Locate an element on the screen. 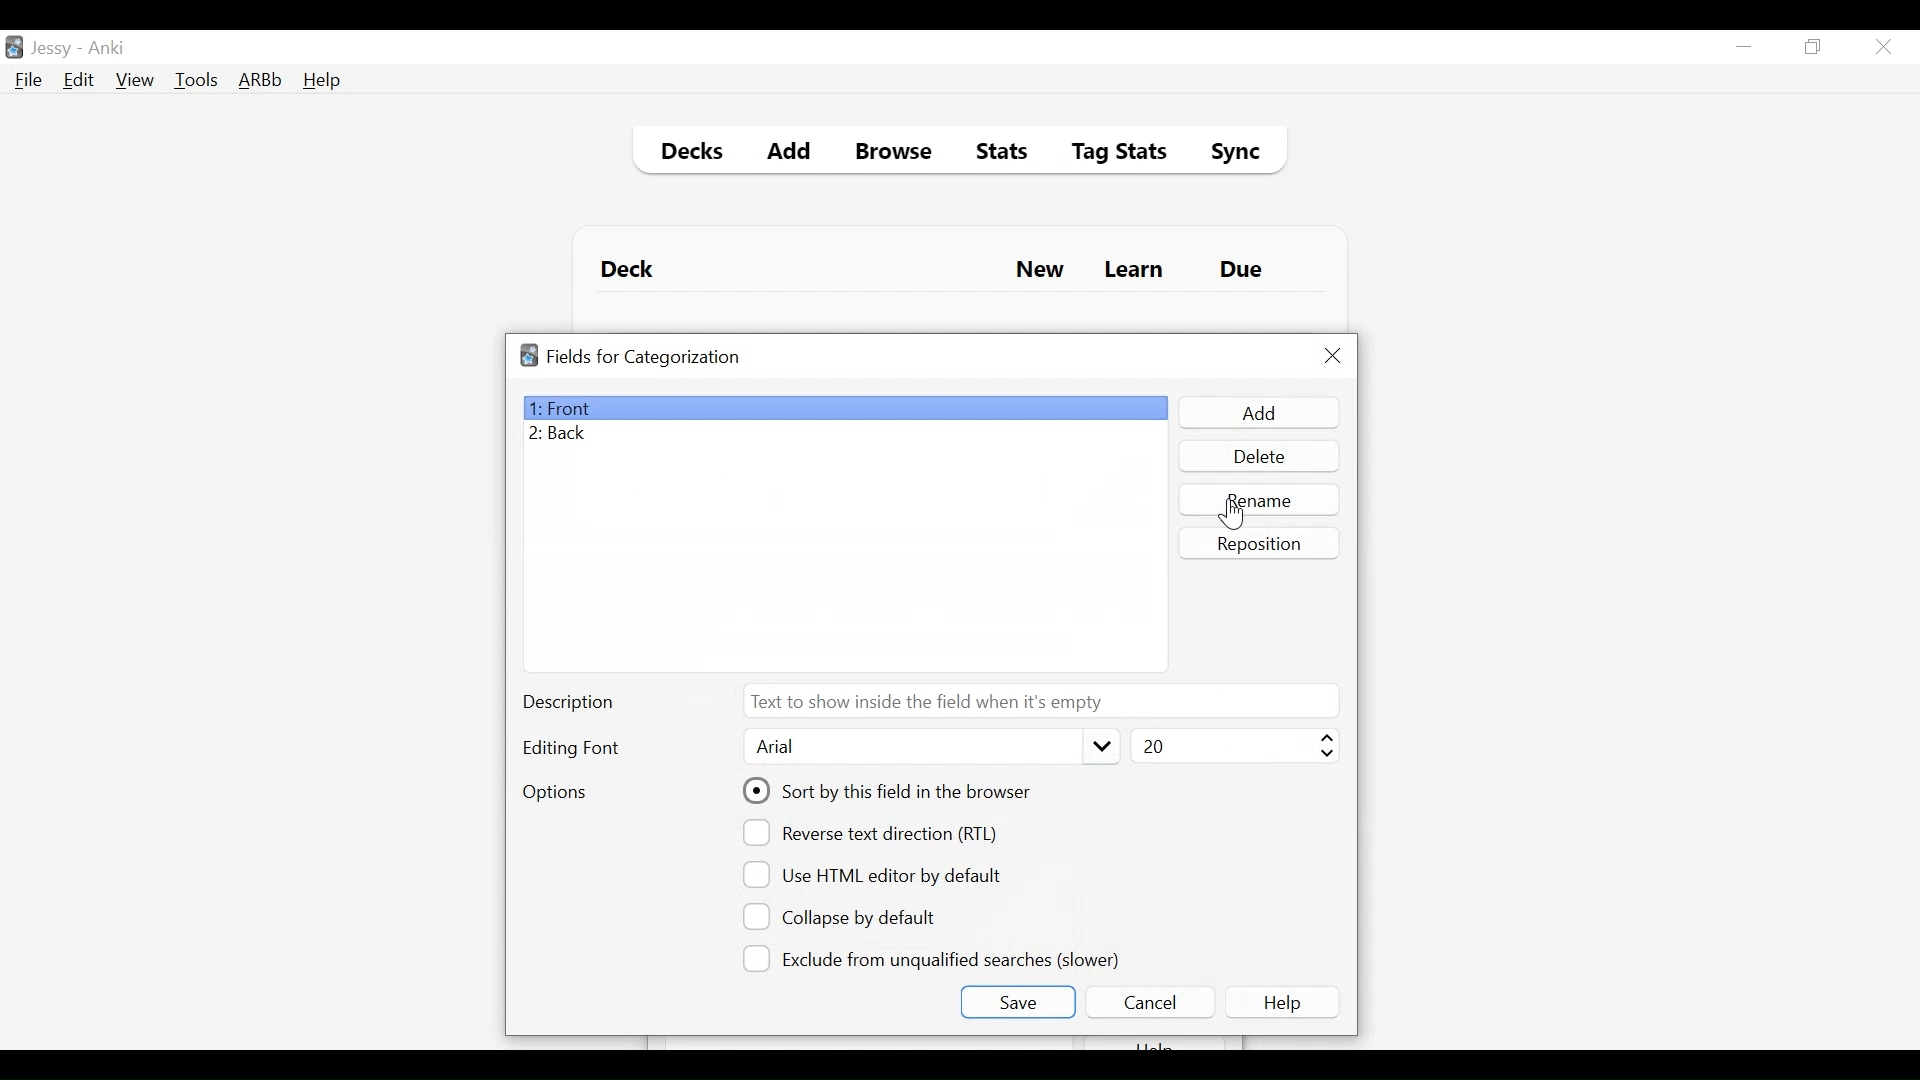  Text to Show inside the field when empty is located at coordinates (1039, 700).